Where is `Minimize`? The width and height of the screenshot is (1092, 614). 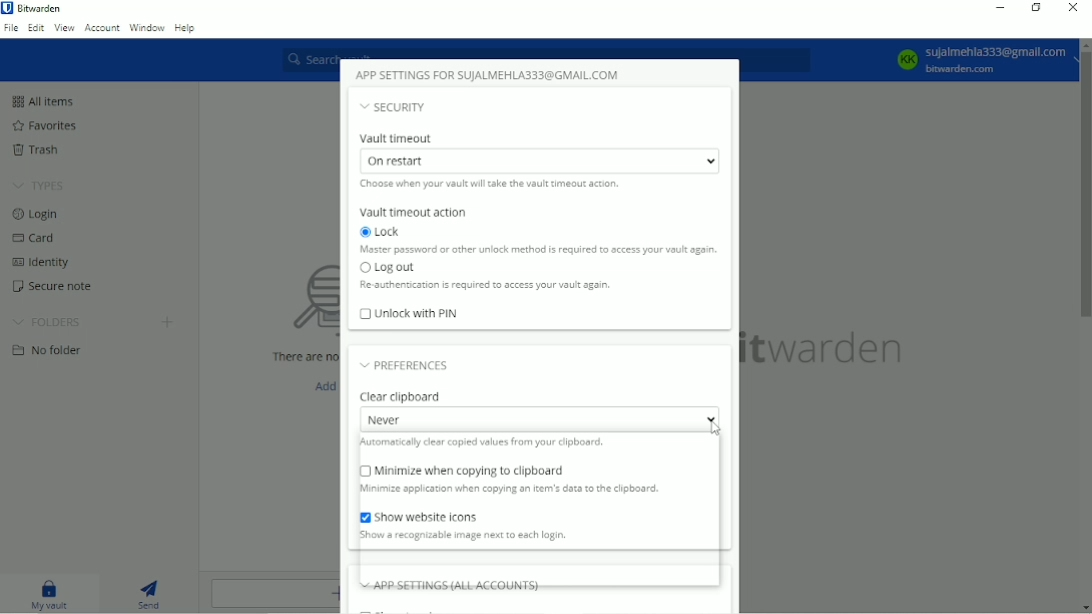 Minimize is located at coordinates (1001, 7).